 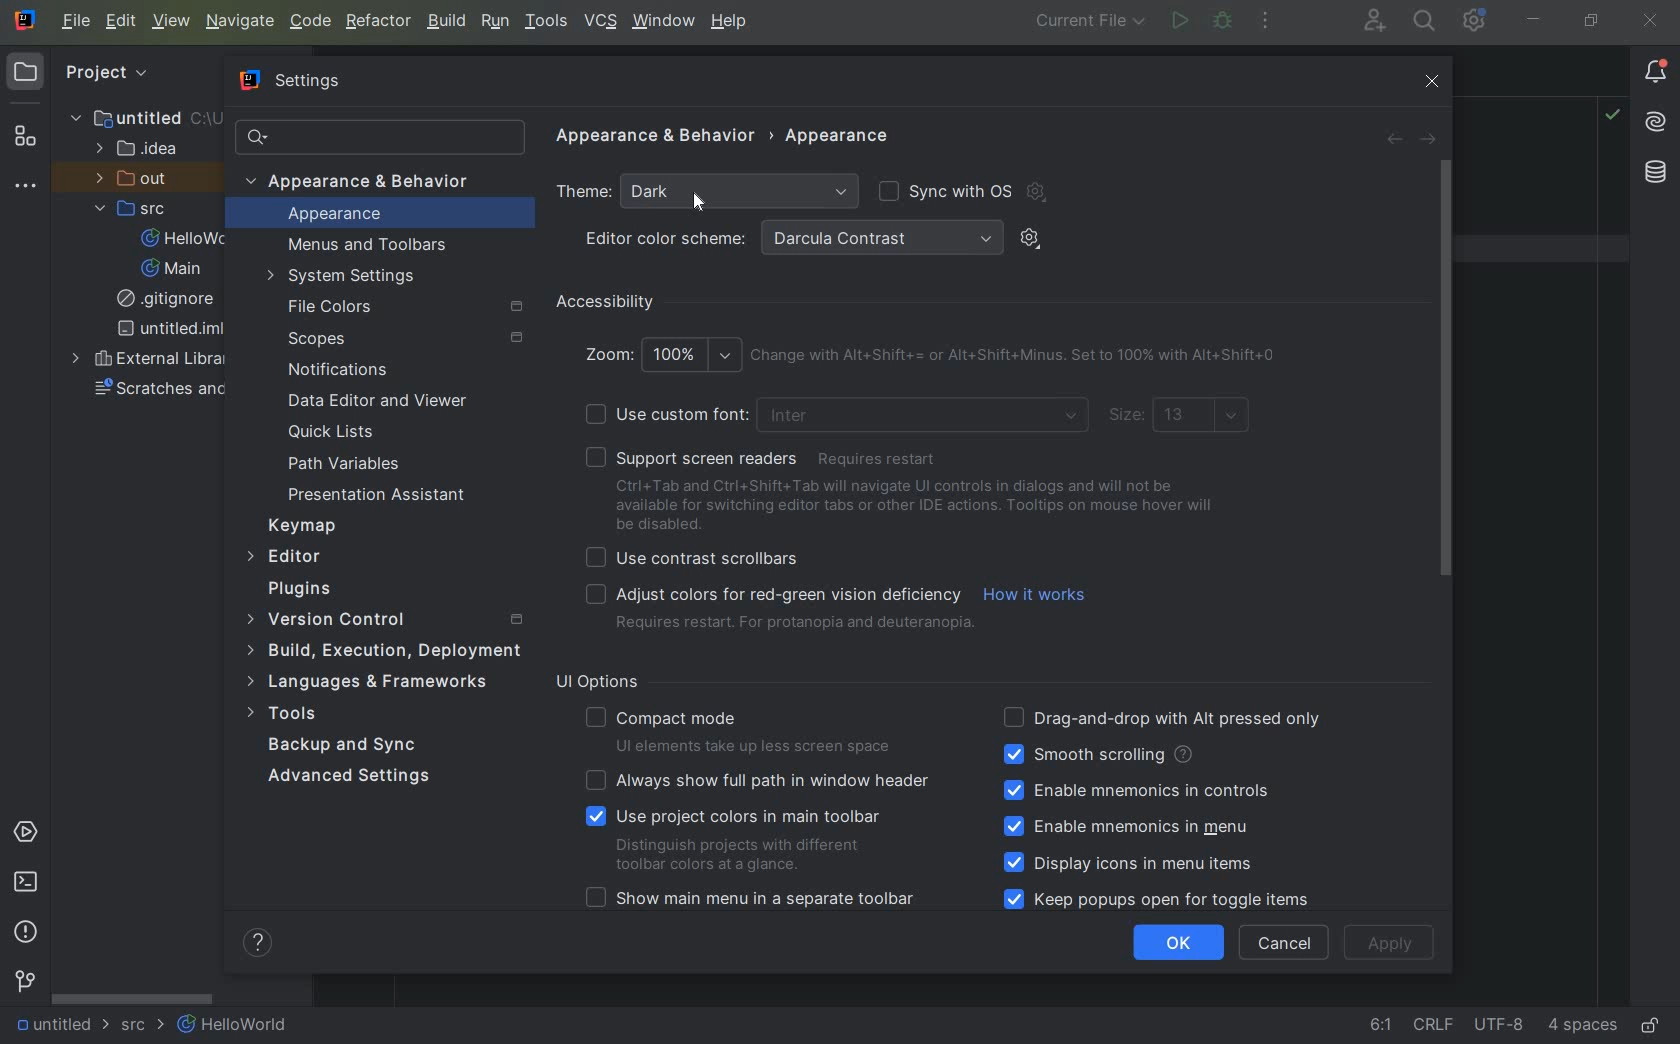 What do you see at coordinates (792, 239) in the screenshot?
I see `EDITOR COLOR SCHEME: Darcula Contrast` at bounding box center [792, 239].